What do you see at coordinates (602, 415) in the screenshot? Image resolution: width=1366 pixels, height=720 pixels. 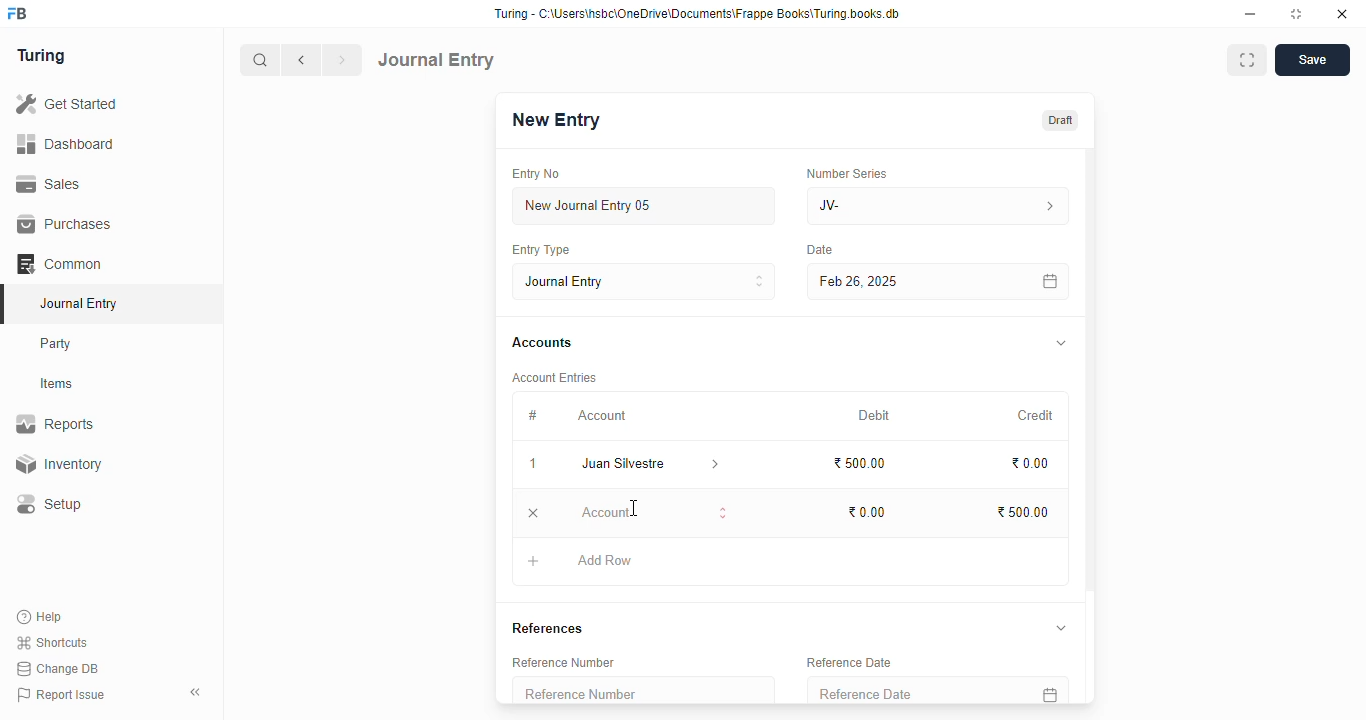 I see `account` at bounding box center [602, 415].